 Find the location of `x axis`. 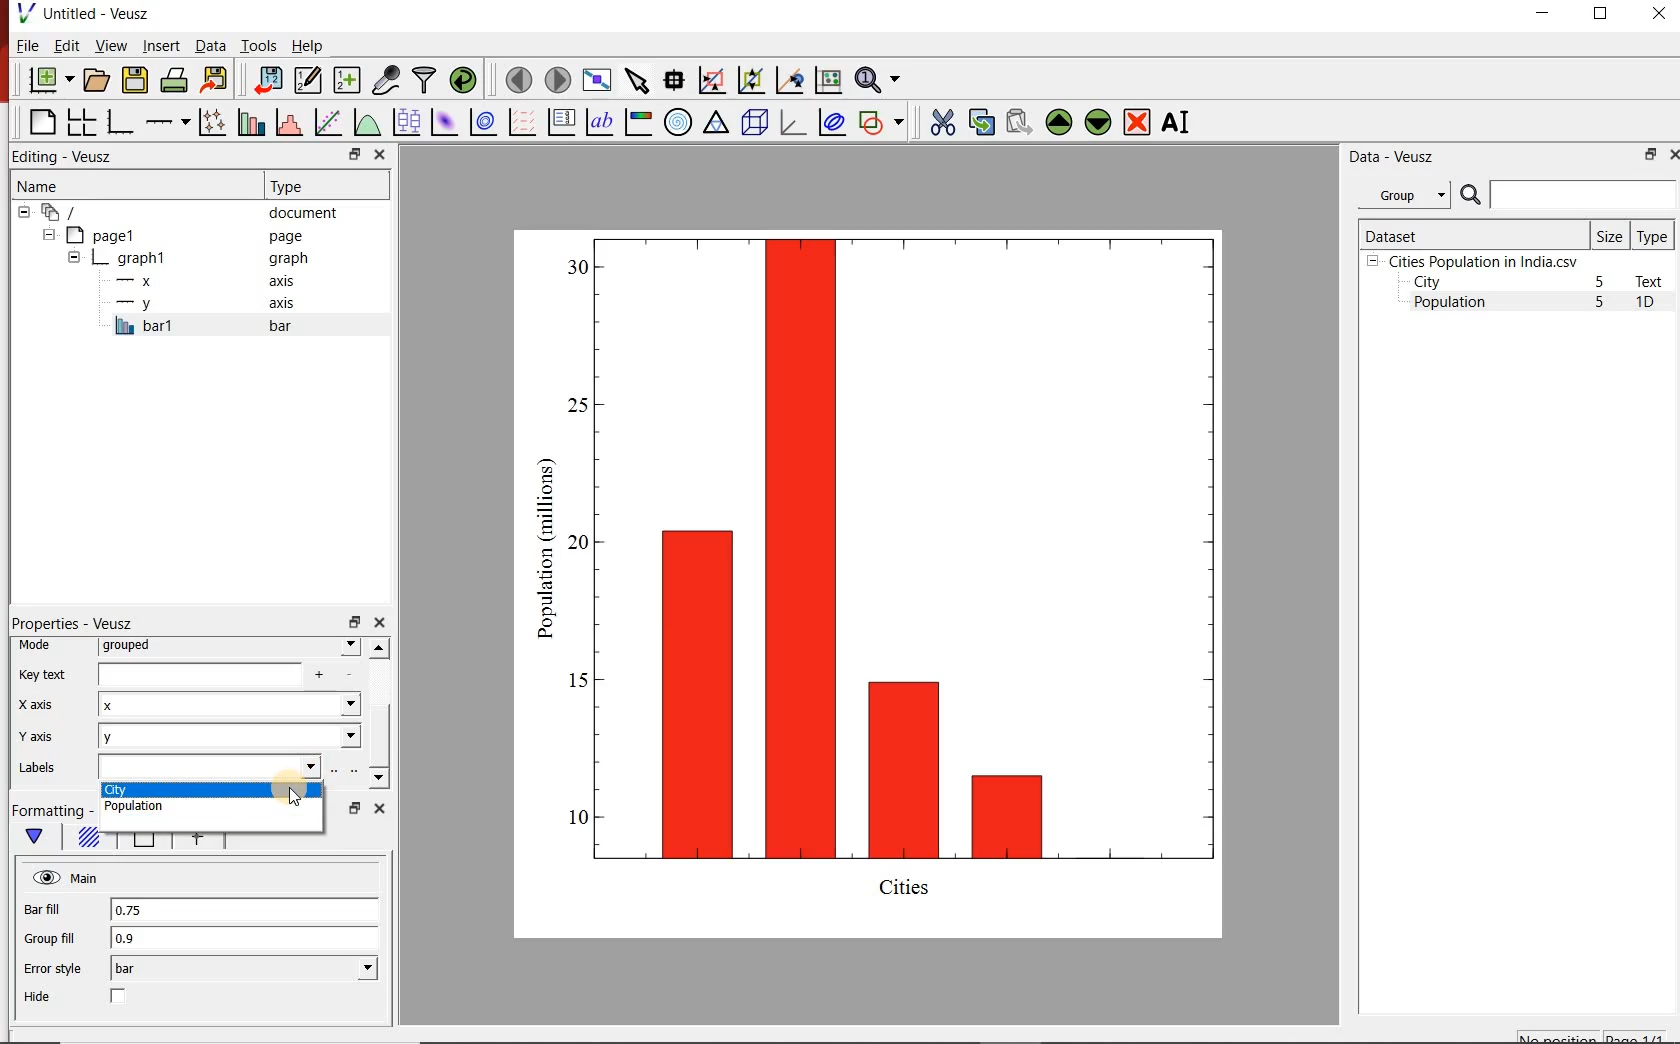

x axis is located at coordinates (208, 281).